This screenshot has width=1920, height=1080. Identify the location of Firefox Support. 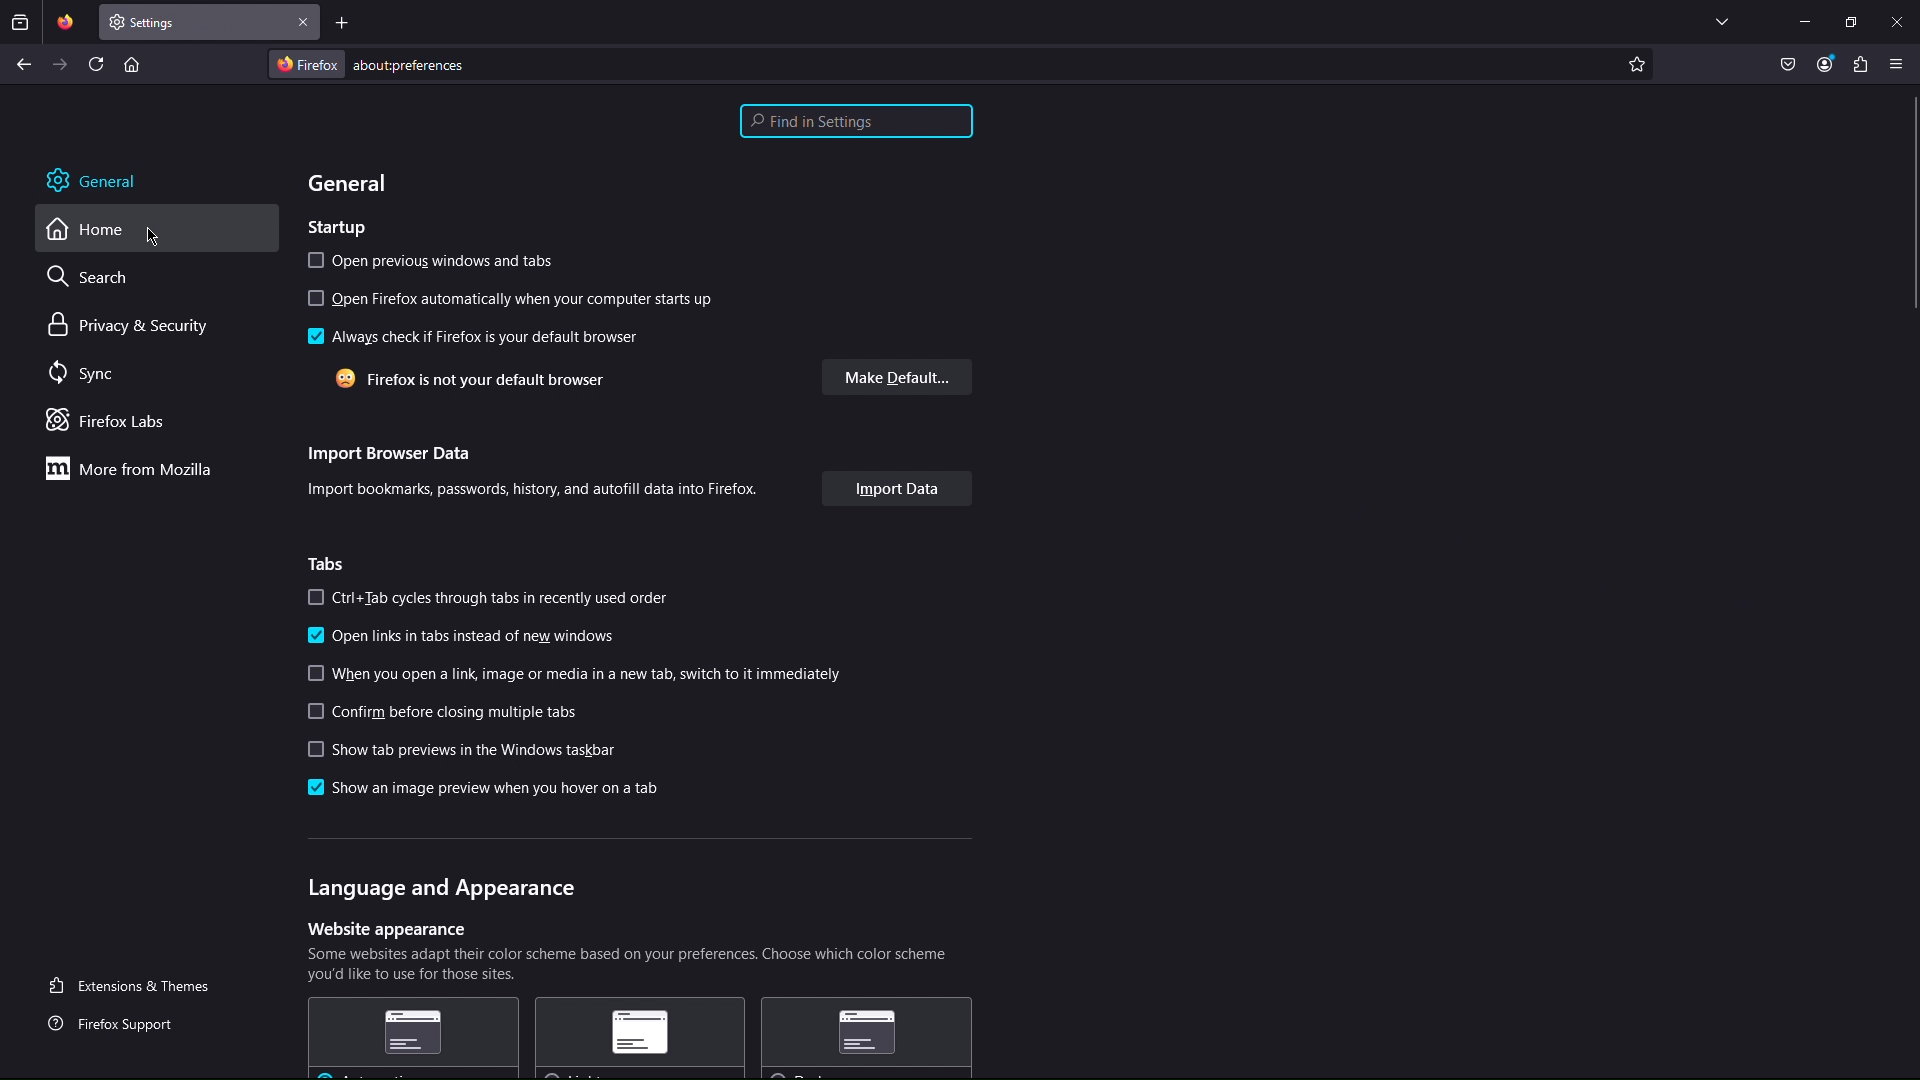
(117, 1021).